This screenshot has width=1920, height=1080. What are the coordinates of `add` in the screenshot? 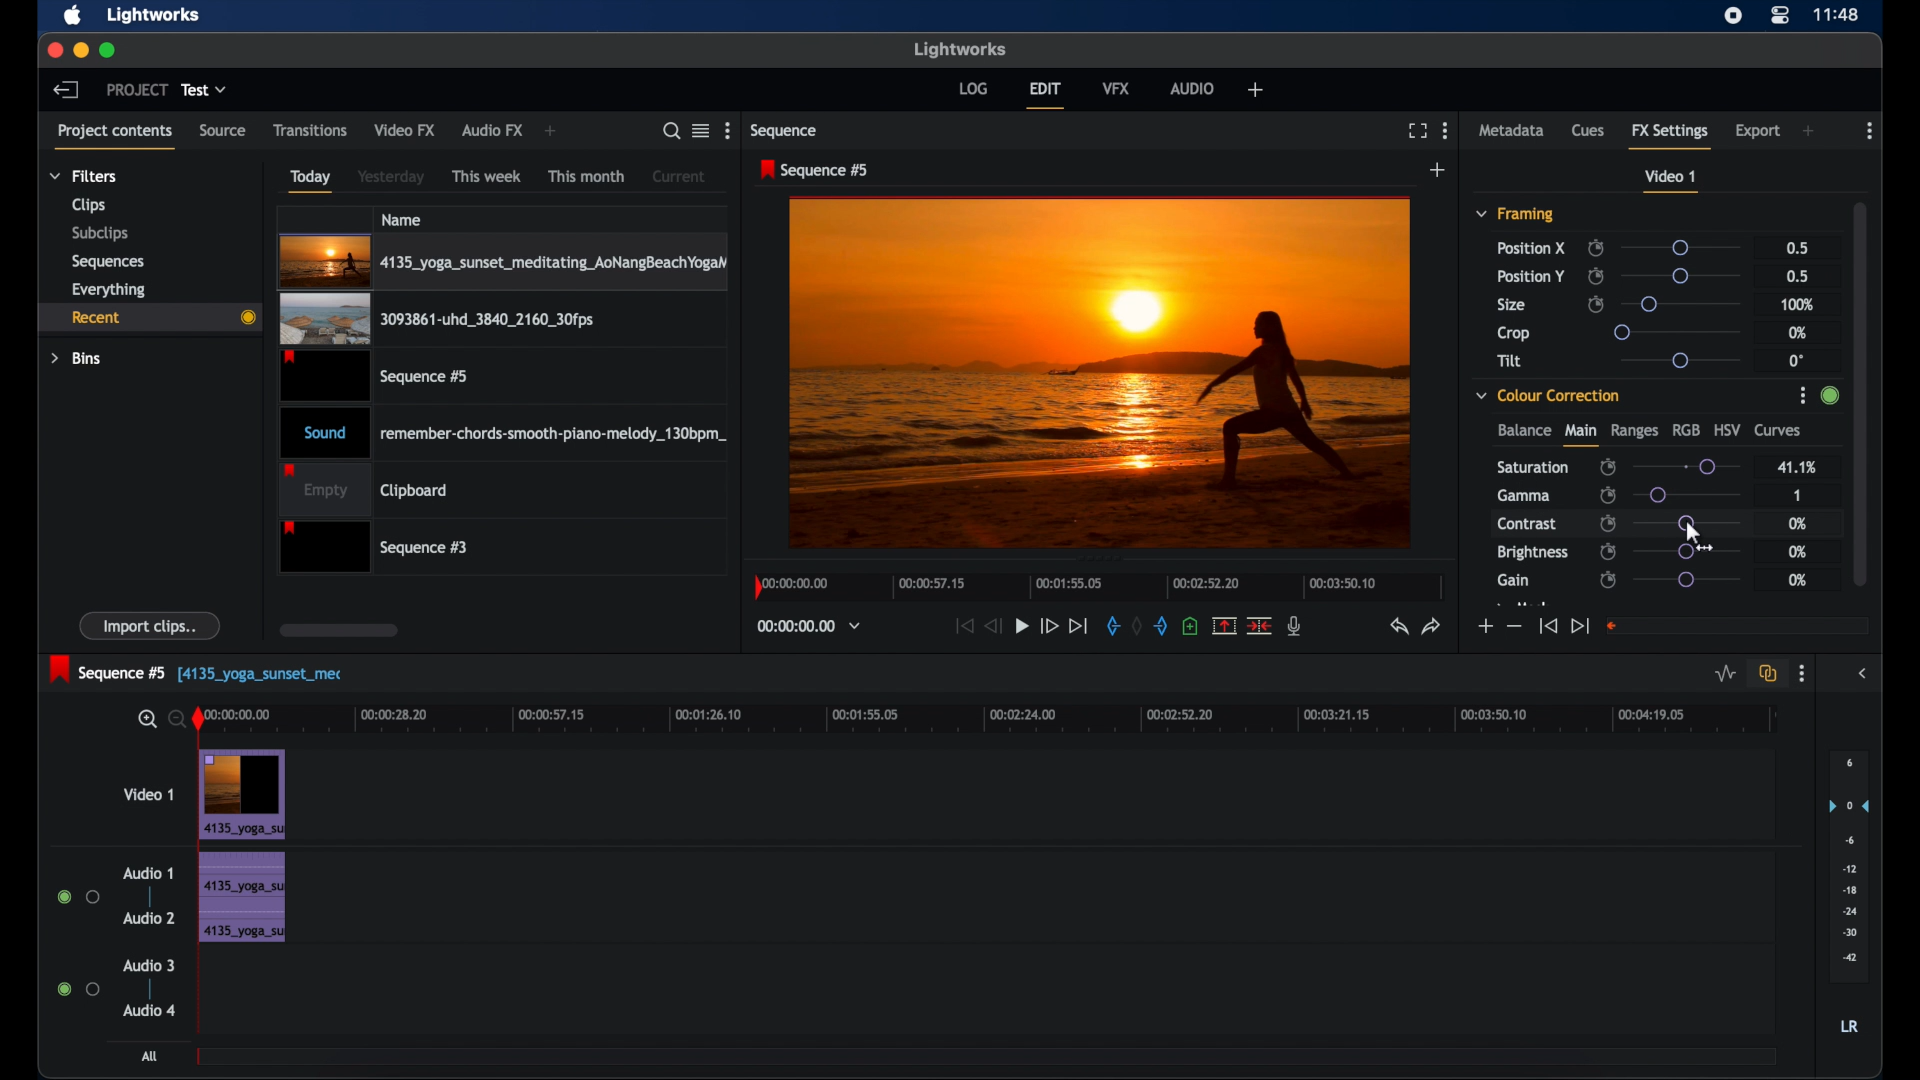 It's located at (1254, 89).